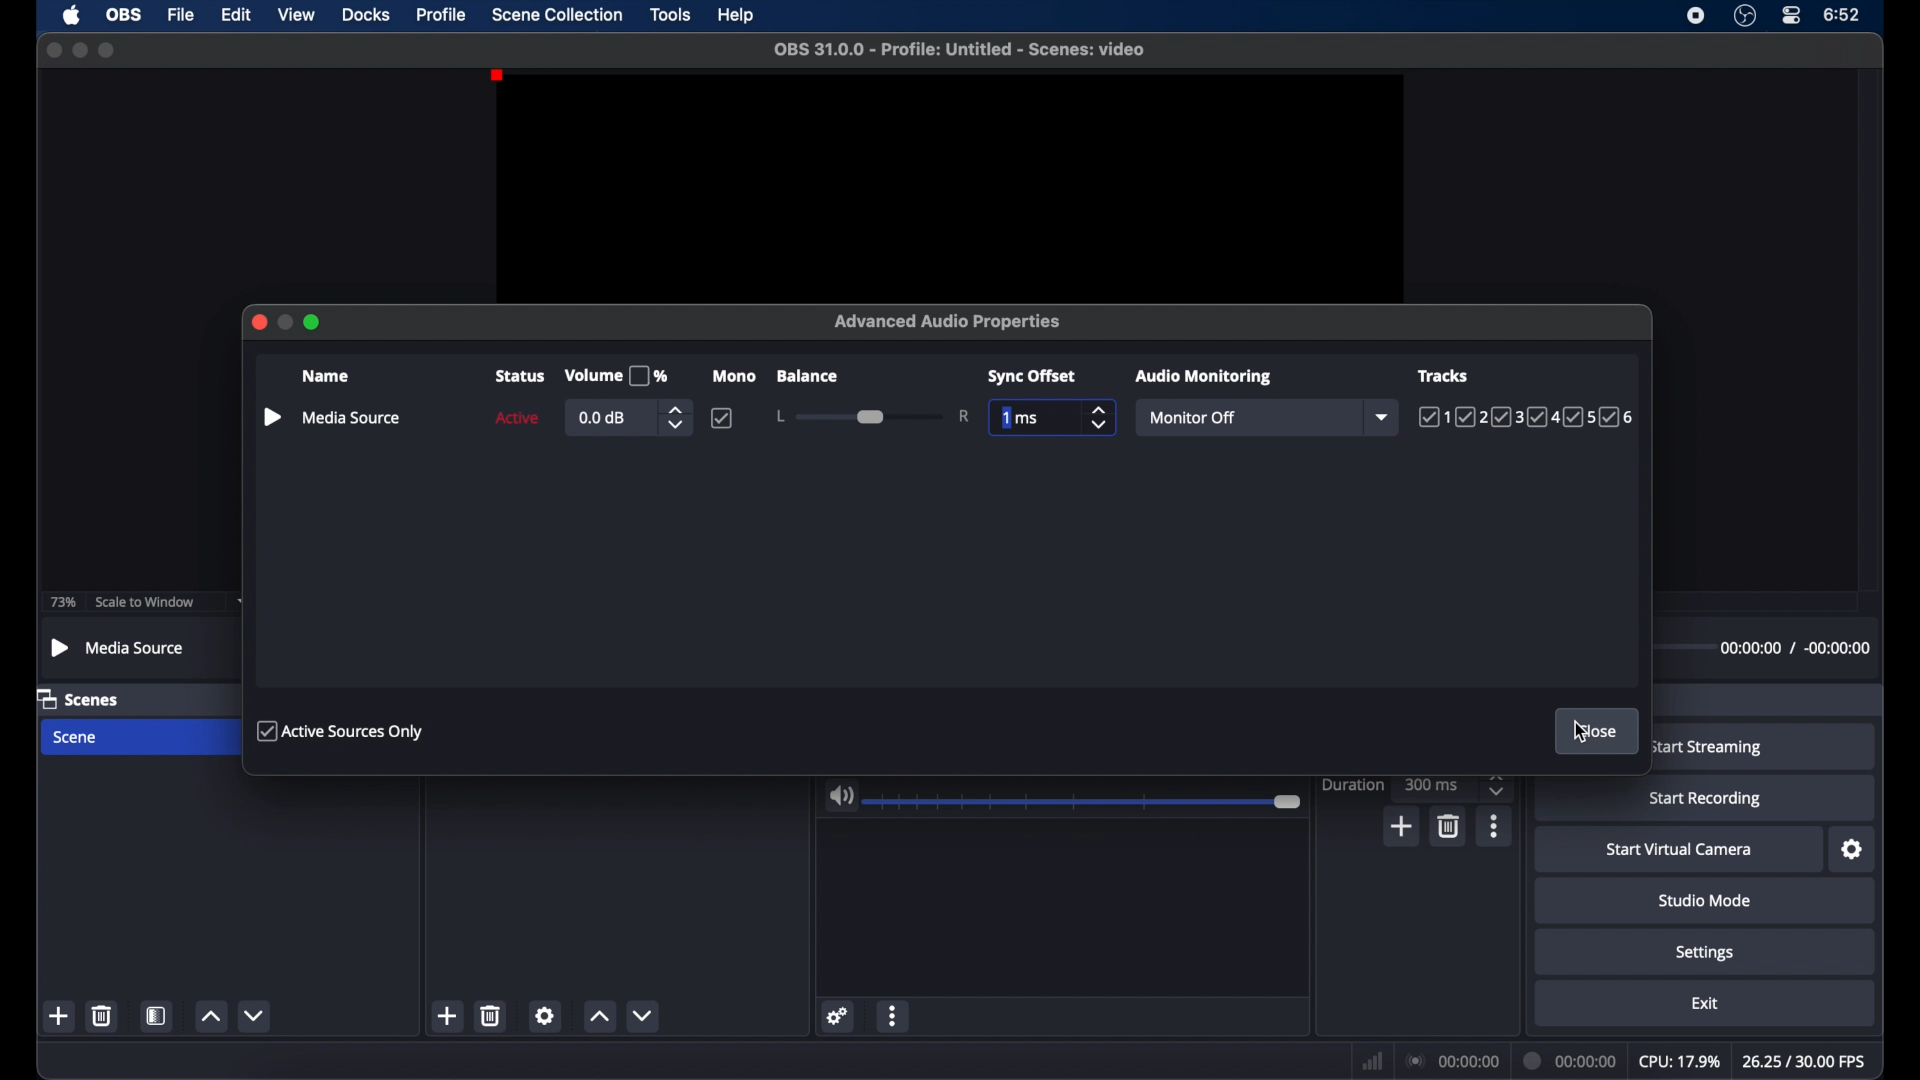  What do you see at coordinates (254, 1015) in the screenshot?
I see `decrement` at bounding box center [254, 1015].